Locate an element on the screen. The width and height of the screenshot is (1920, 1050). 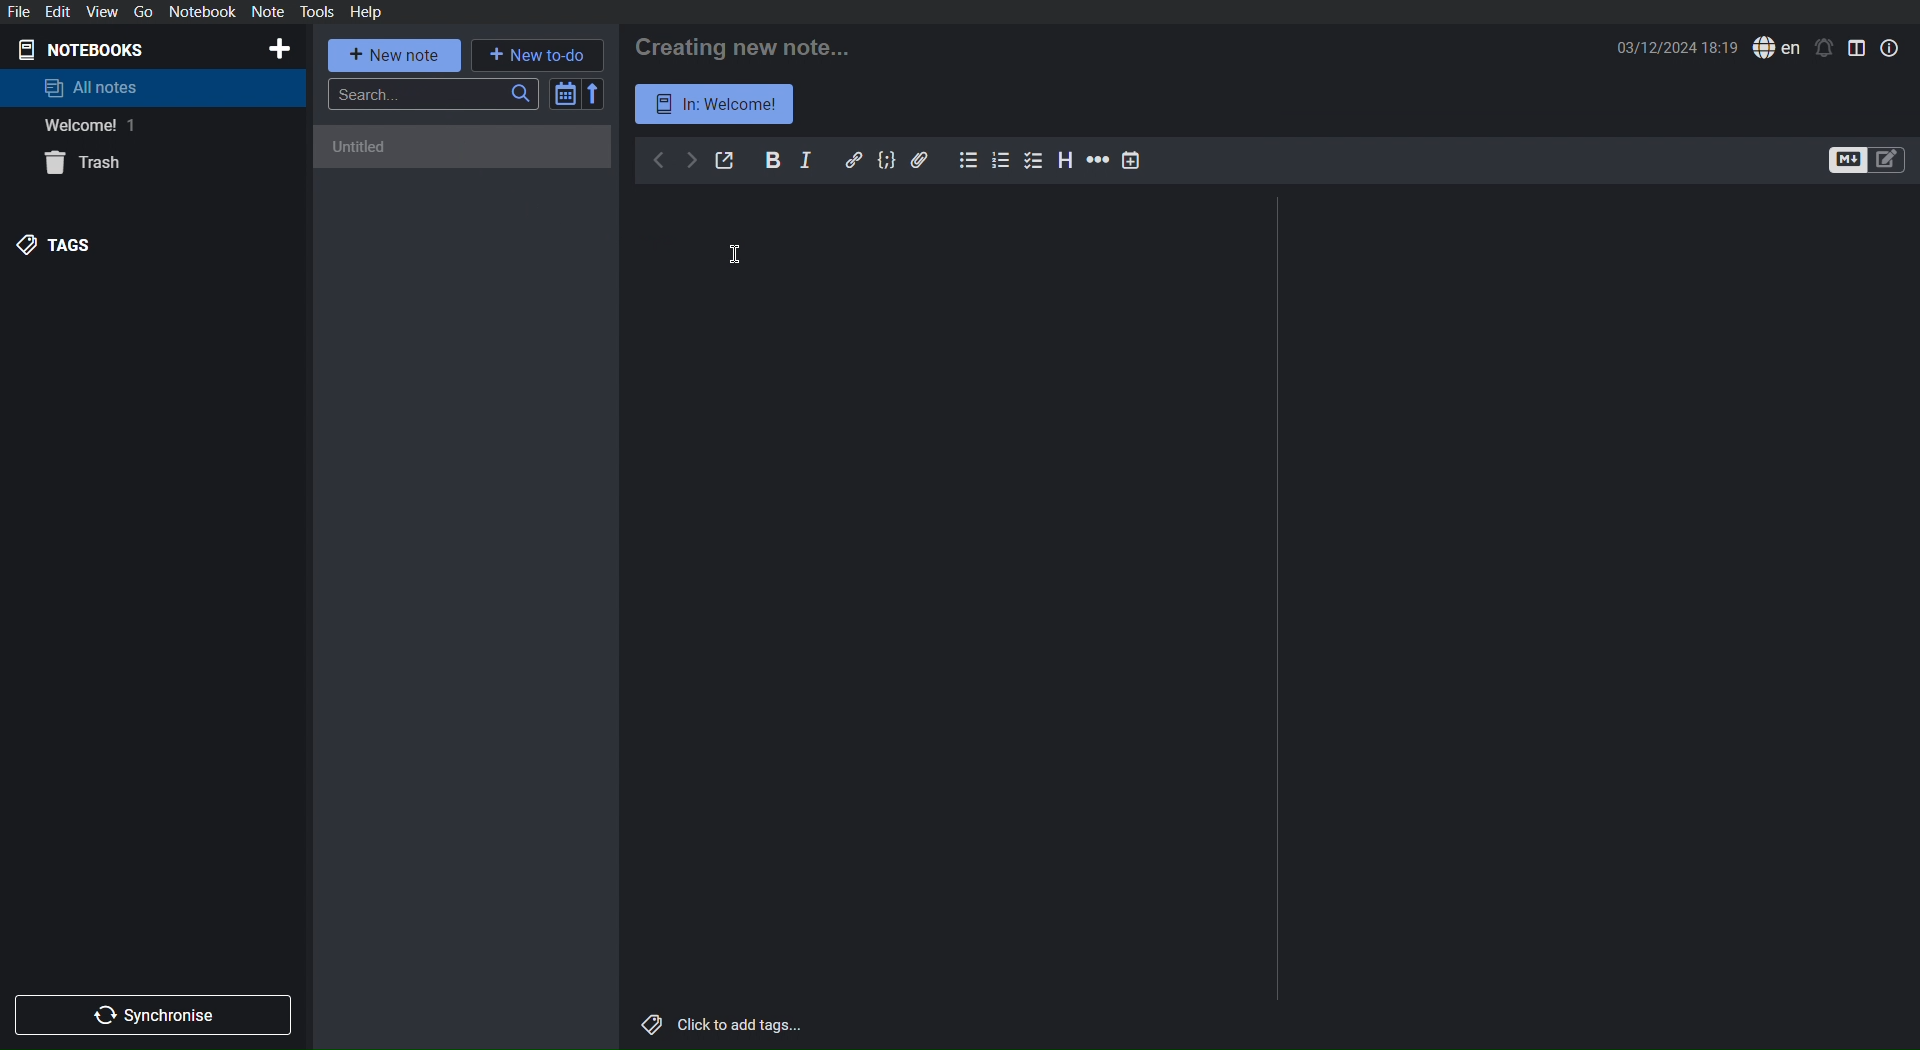
File is located at coordinates (22, 11).